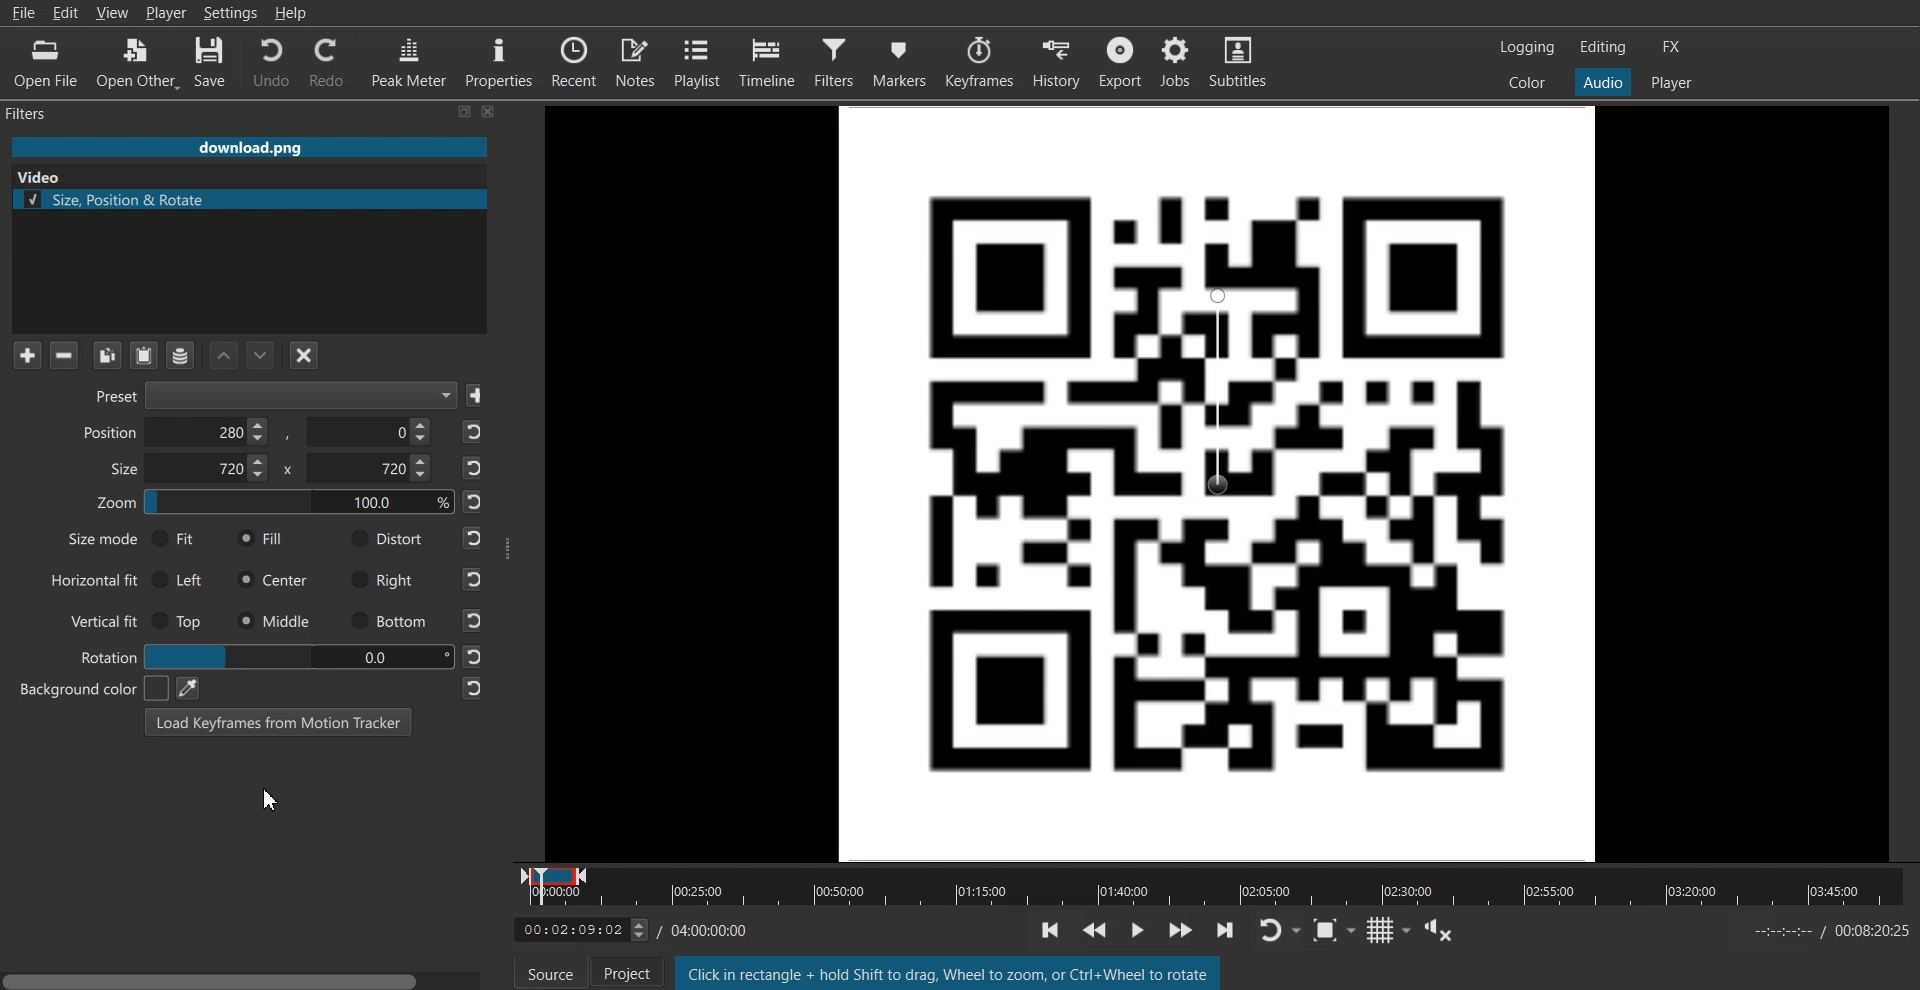 The image size is (1920, 990). Describe the element at coordinates (278, 721) in the screenshot. I see `Load Keyframe From Motion Tracker` at that location.